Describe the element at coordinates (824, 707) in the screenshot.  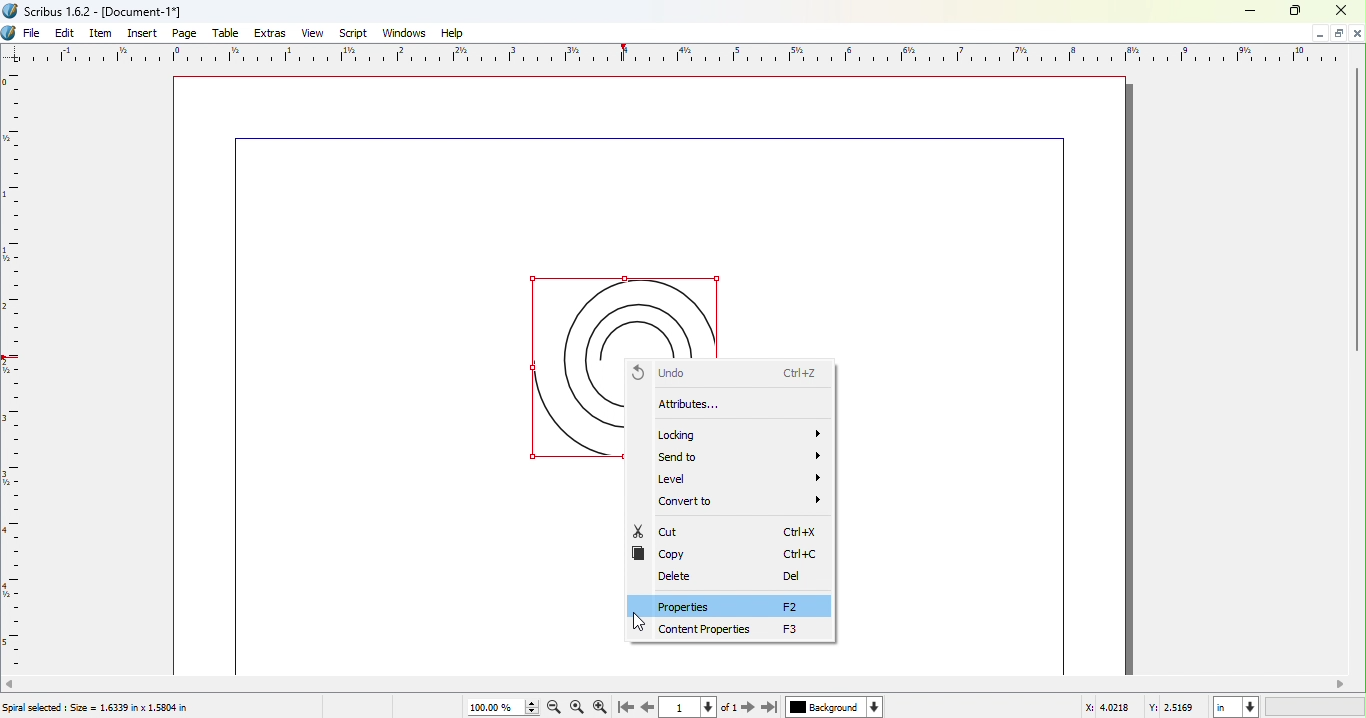
I see `Select the current layer` at that location.